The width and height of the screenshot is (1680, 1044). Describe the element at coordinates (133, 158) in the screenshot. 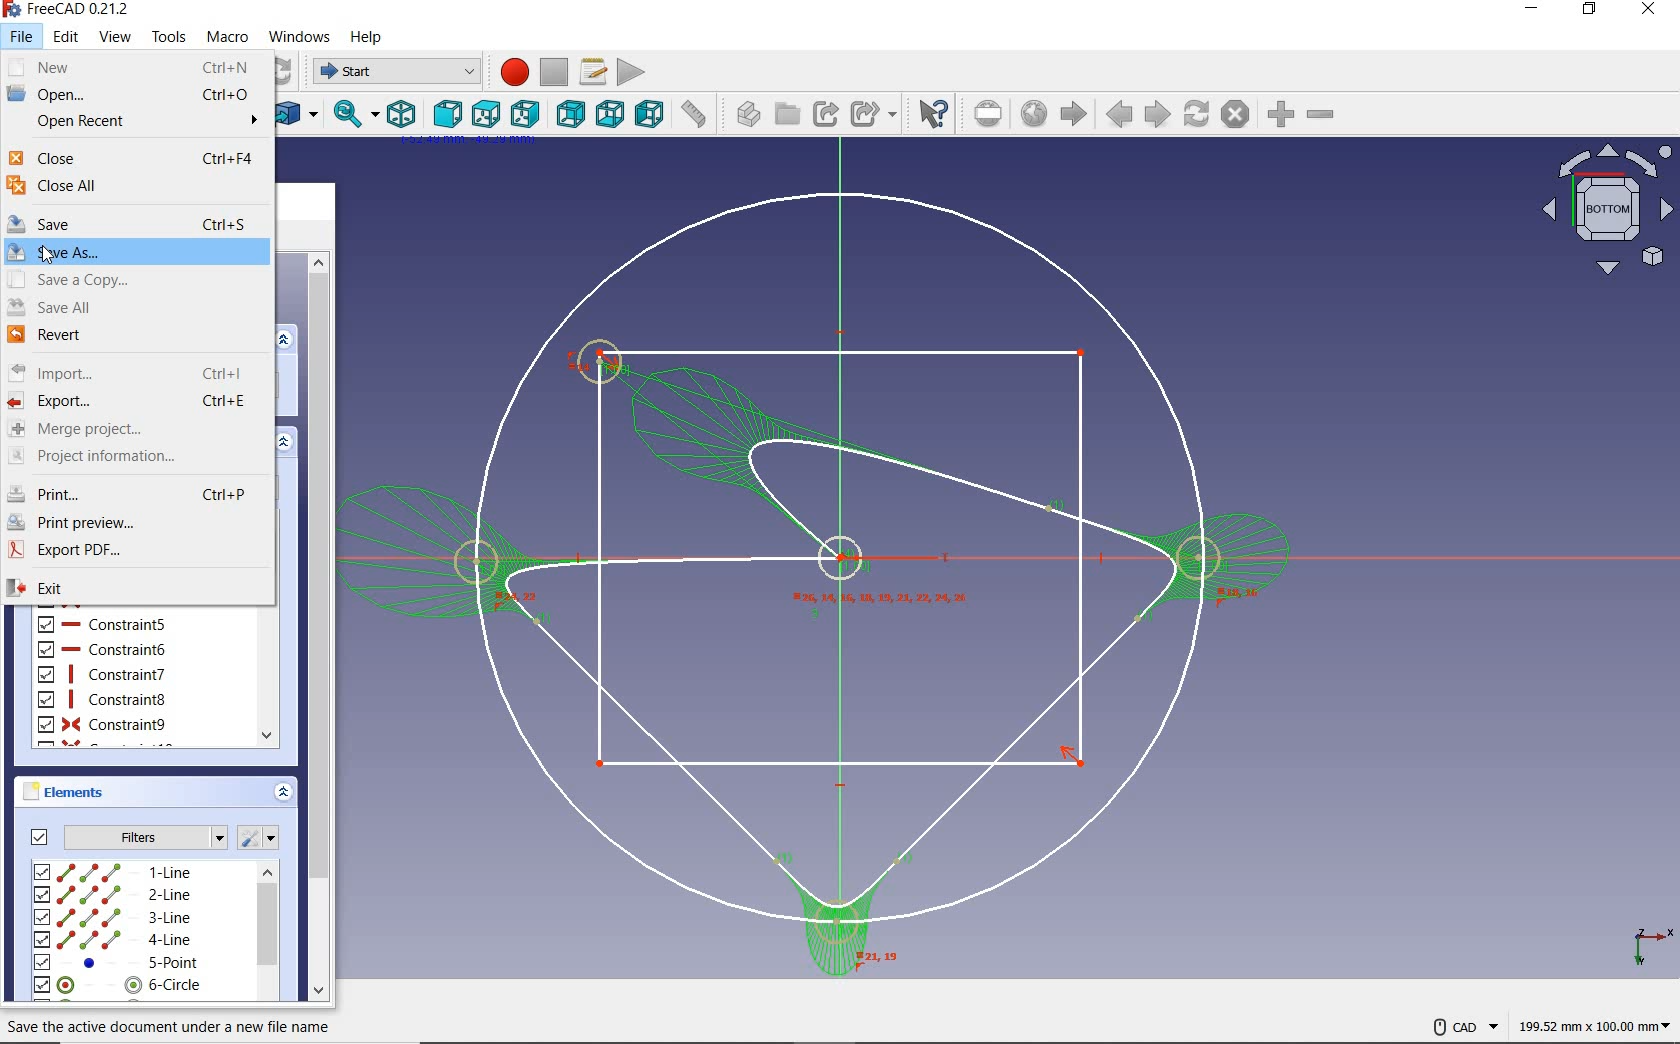

I see `close` at that location.